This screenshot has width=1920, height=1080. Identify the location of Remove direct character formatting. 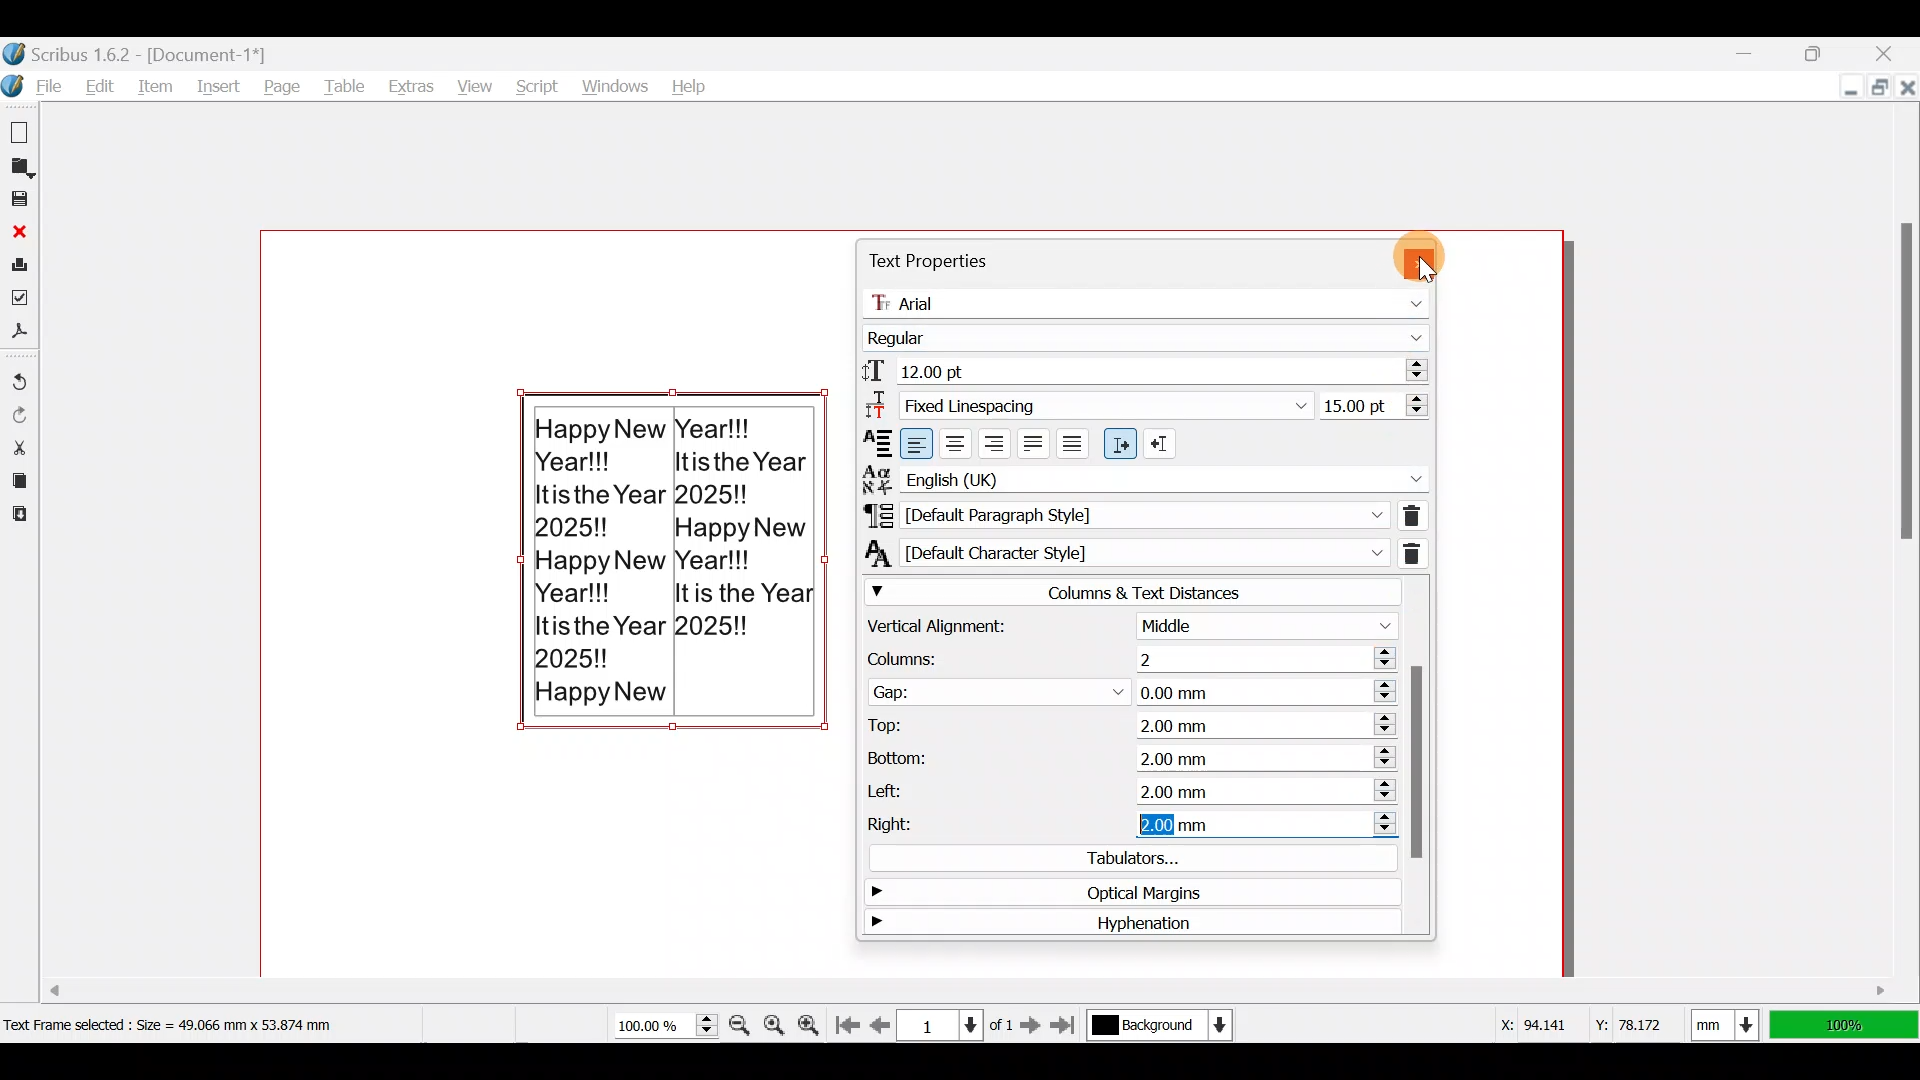
(1416, 550).